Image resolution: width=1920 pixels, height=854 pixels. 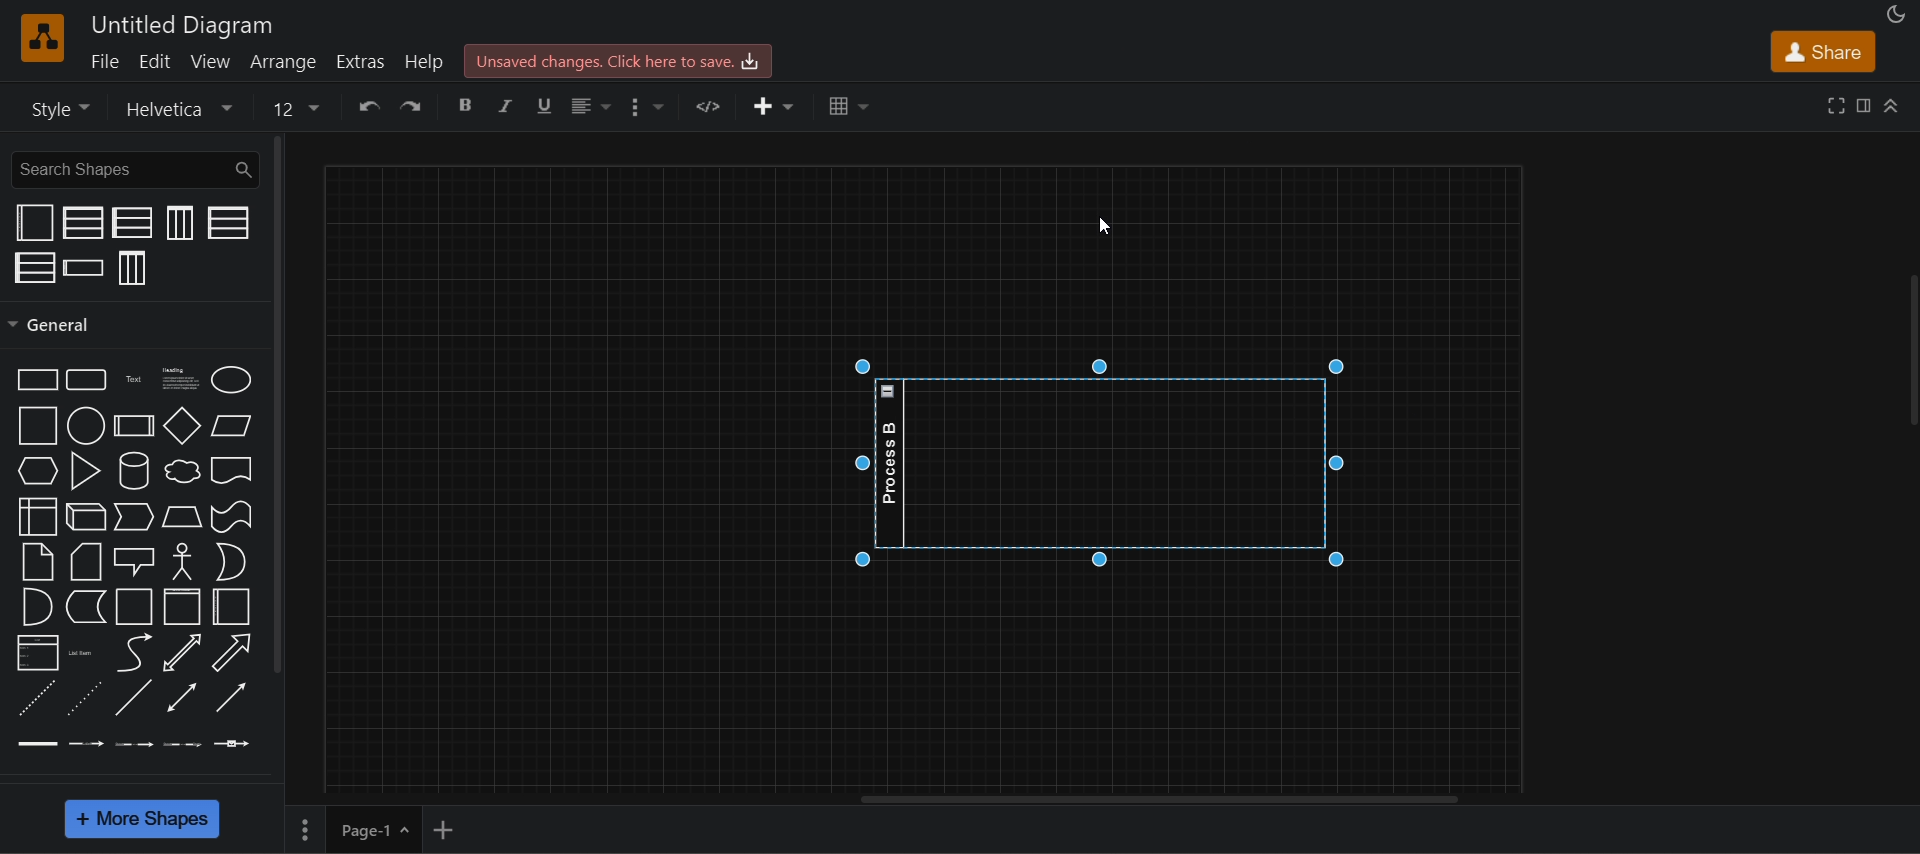 What do you see at coordinates (38, 471) in the screenshot?
I see `hexagon` at bounding box center [38, 471].